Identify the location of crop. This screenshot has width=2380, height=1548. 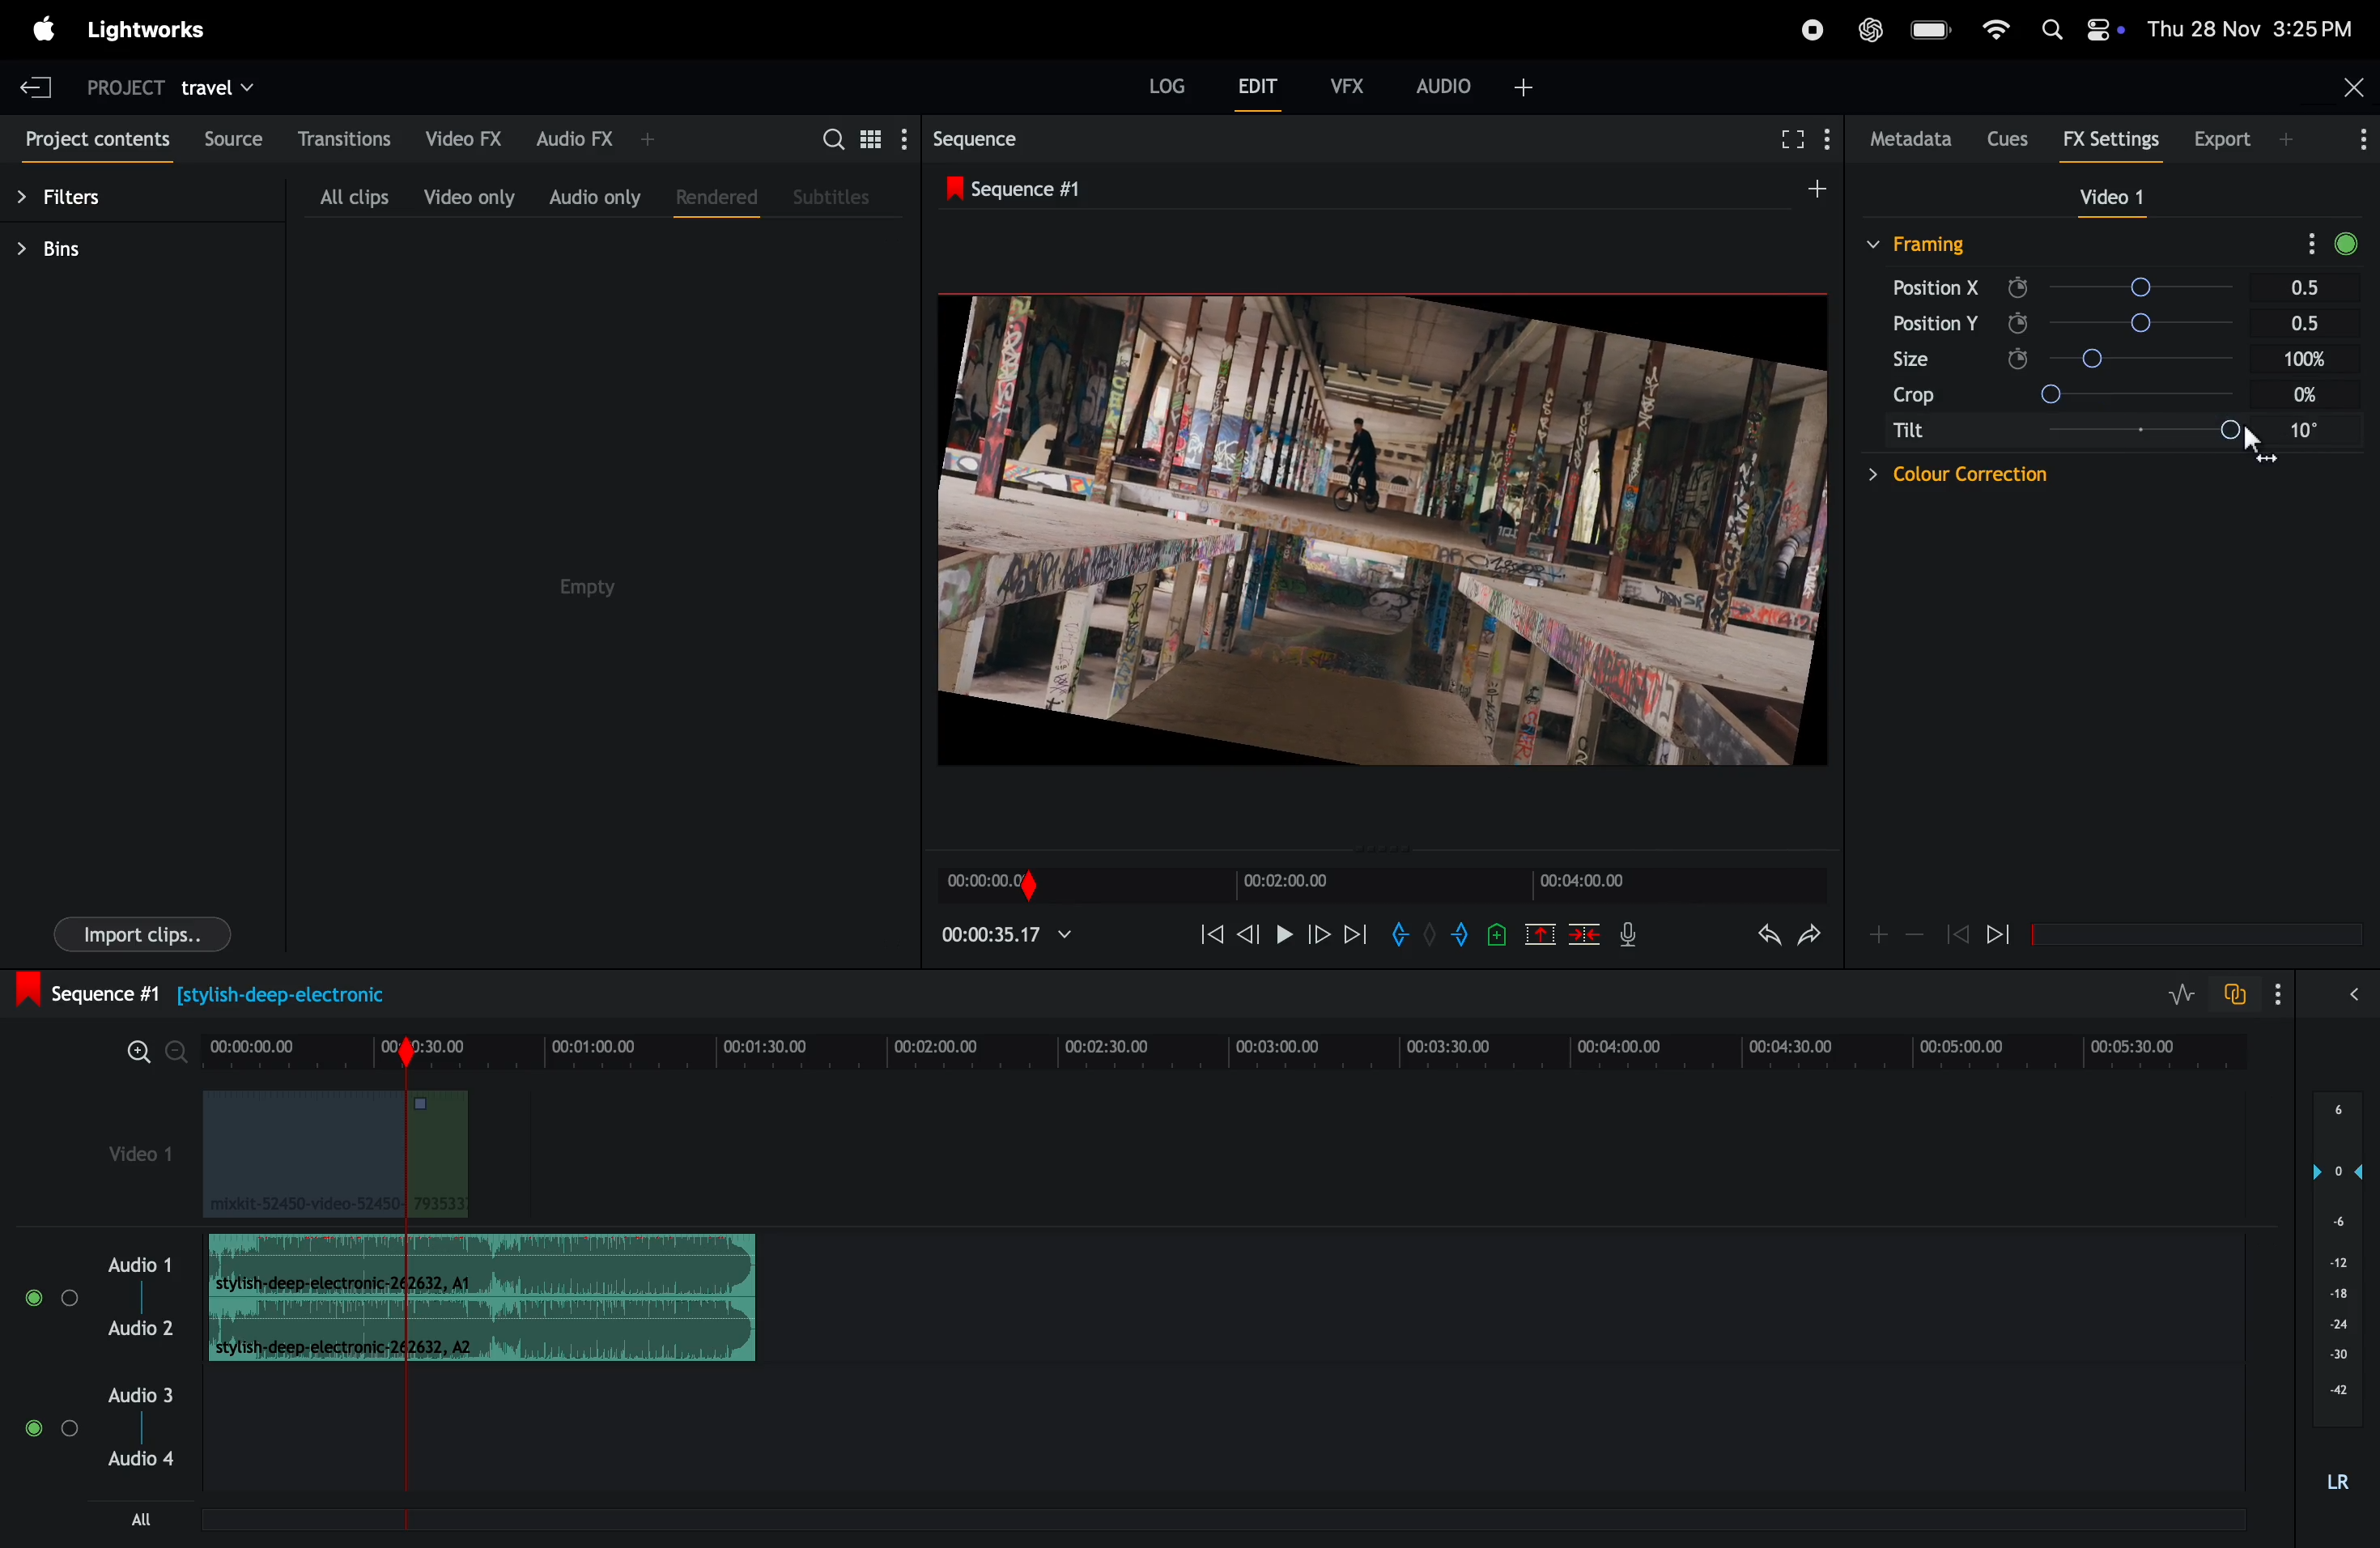
(1949, 399).